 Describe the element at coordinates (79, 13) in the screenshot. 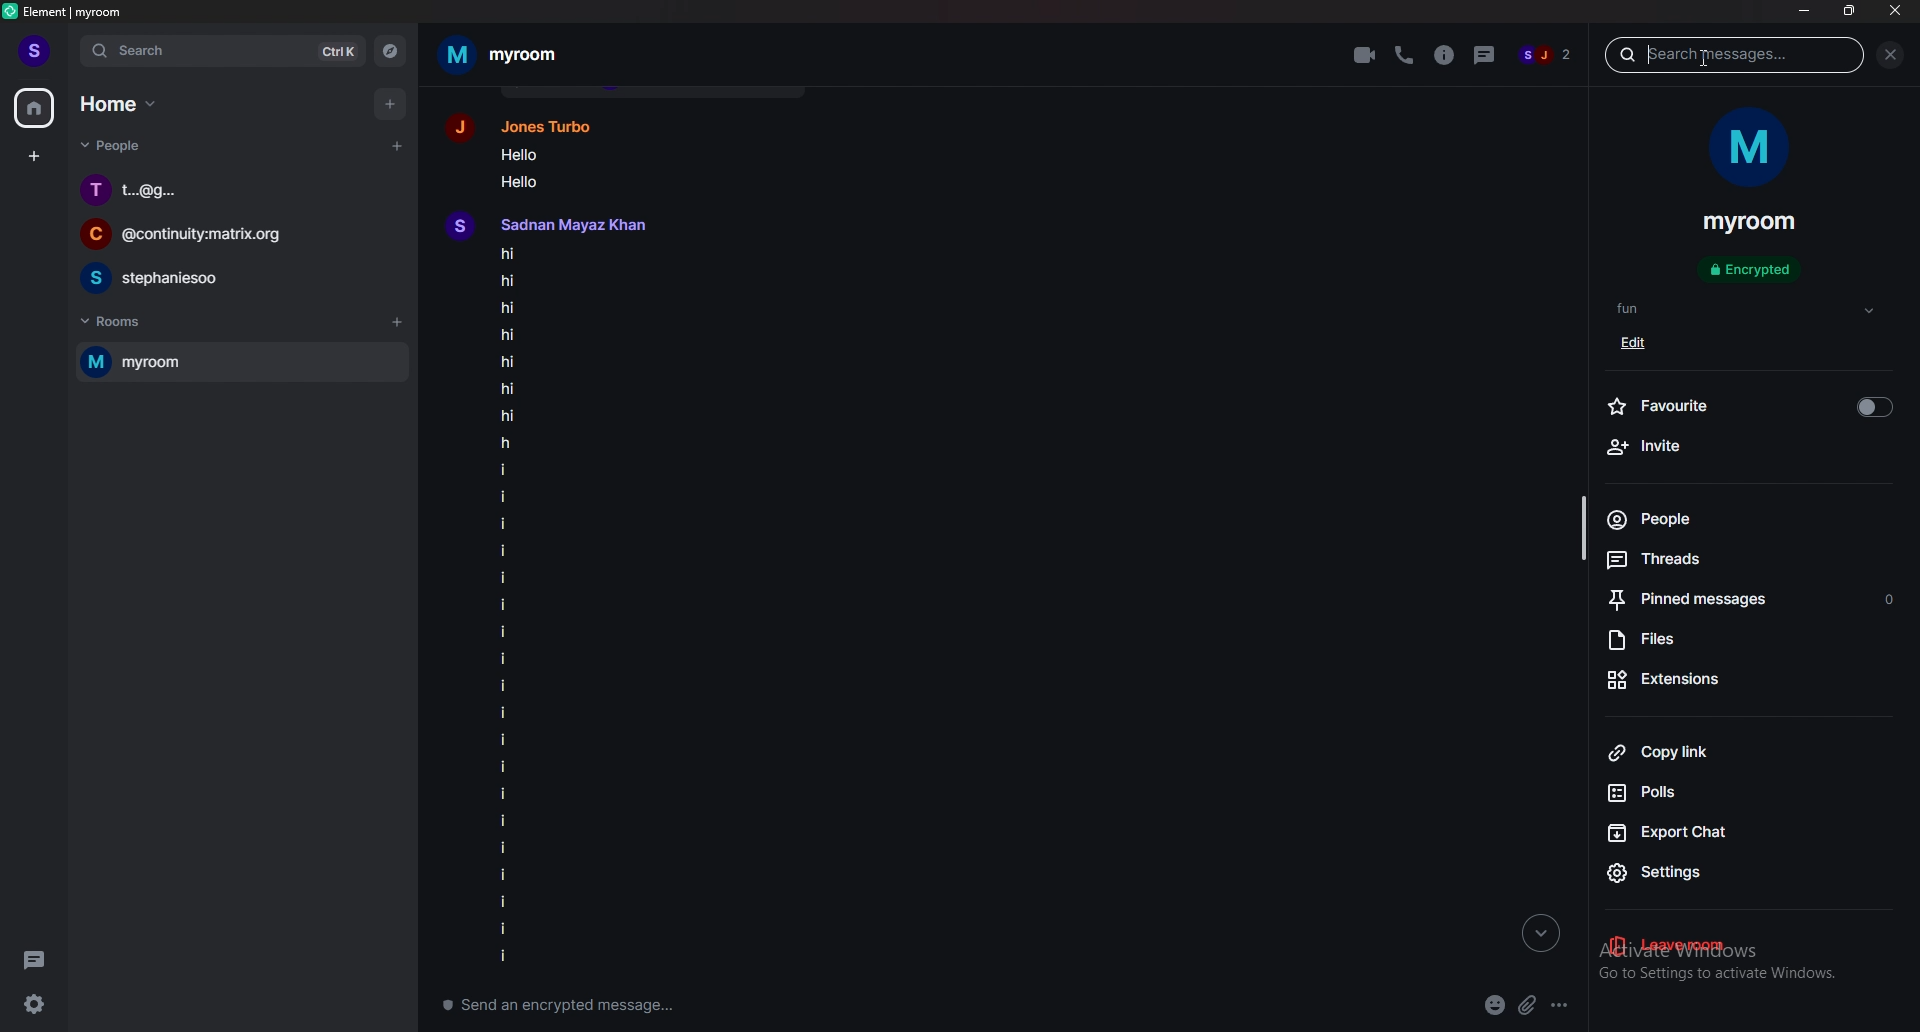

I see `element` at that location.